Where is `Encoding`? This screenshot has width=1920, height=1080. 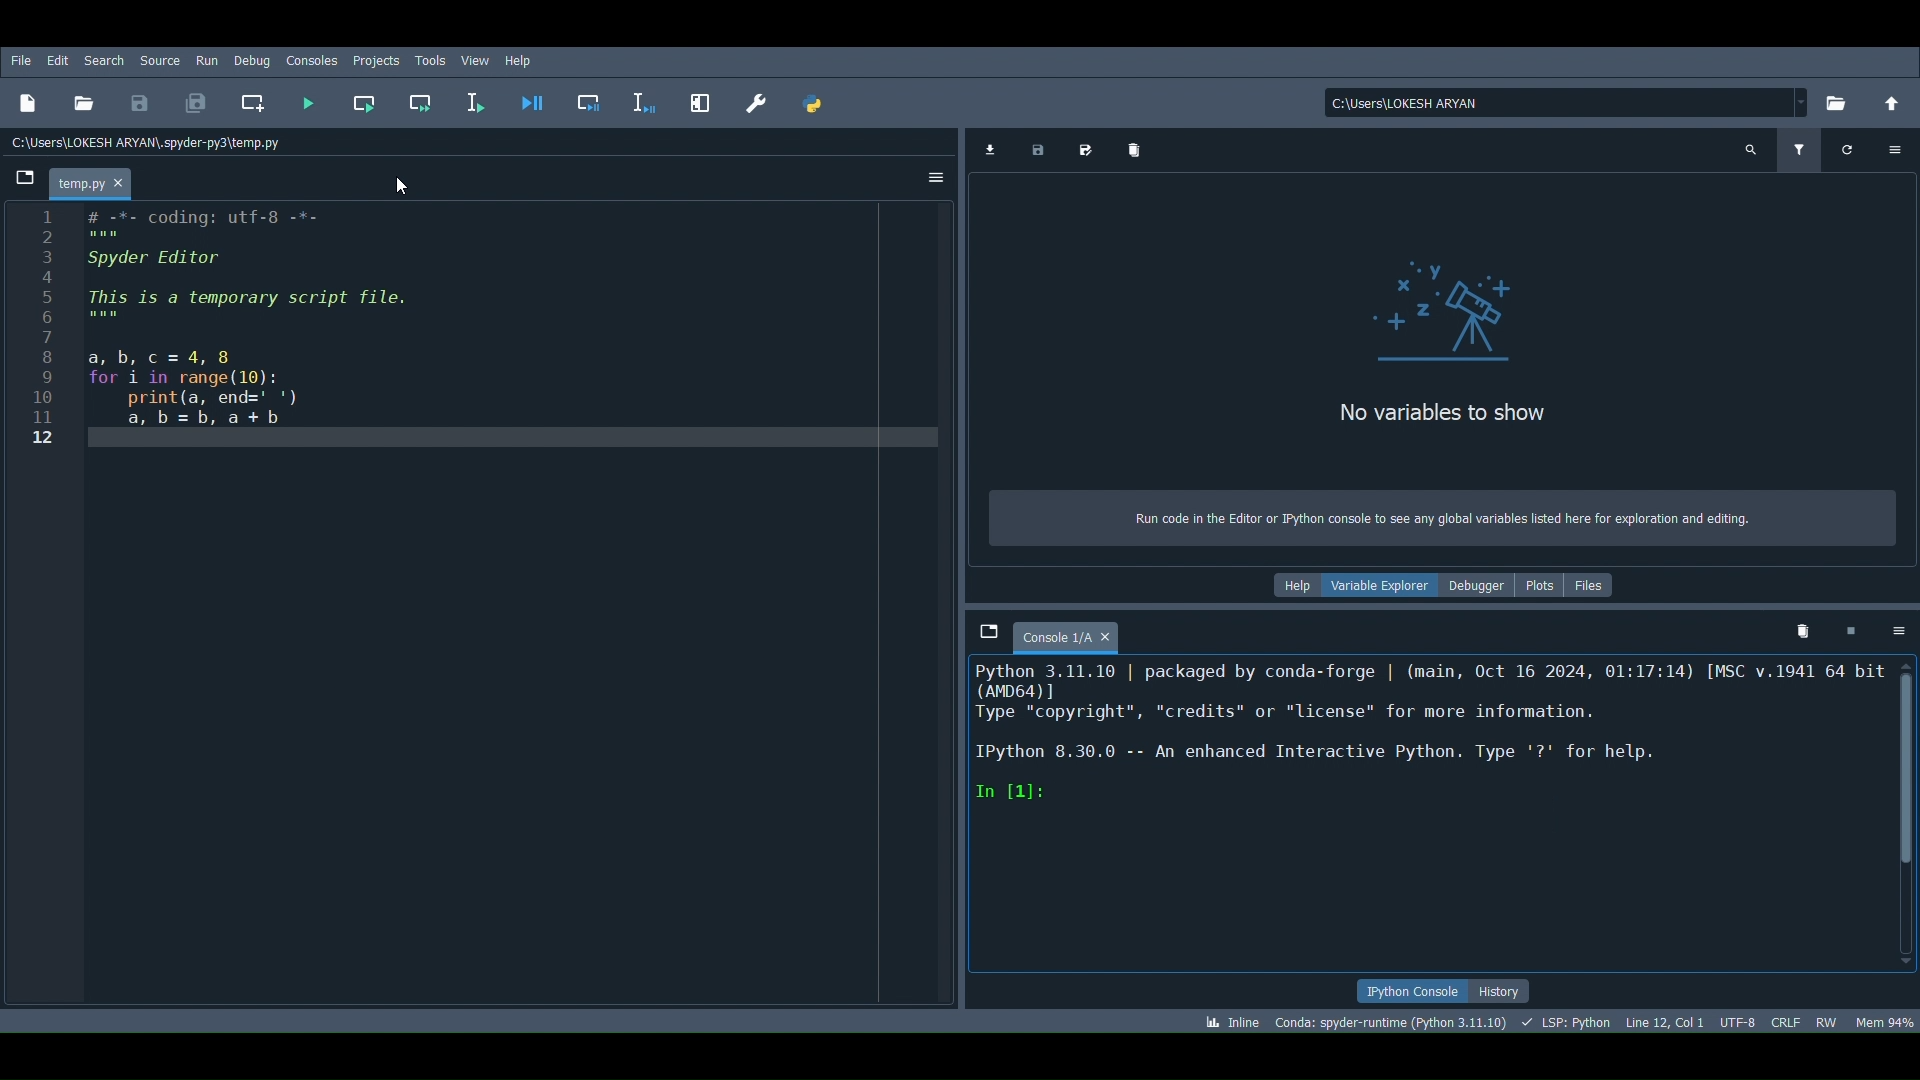 Encoding is located at coordinates (1739, 1019).